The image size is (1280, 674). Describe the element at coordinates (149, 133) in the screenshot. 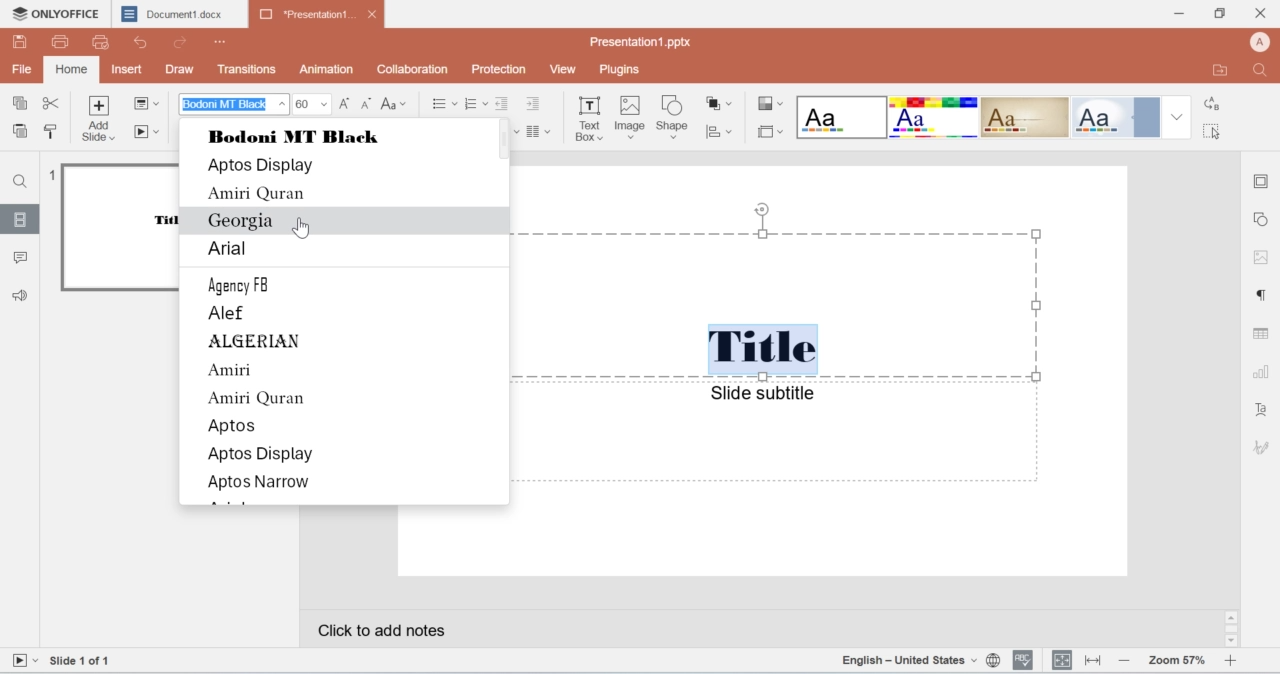

I see `play` at that location.